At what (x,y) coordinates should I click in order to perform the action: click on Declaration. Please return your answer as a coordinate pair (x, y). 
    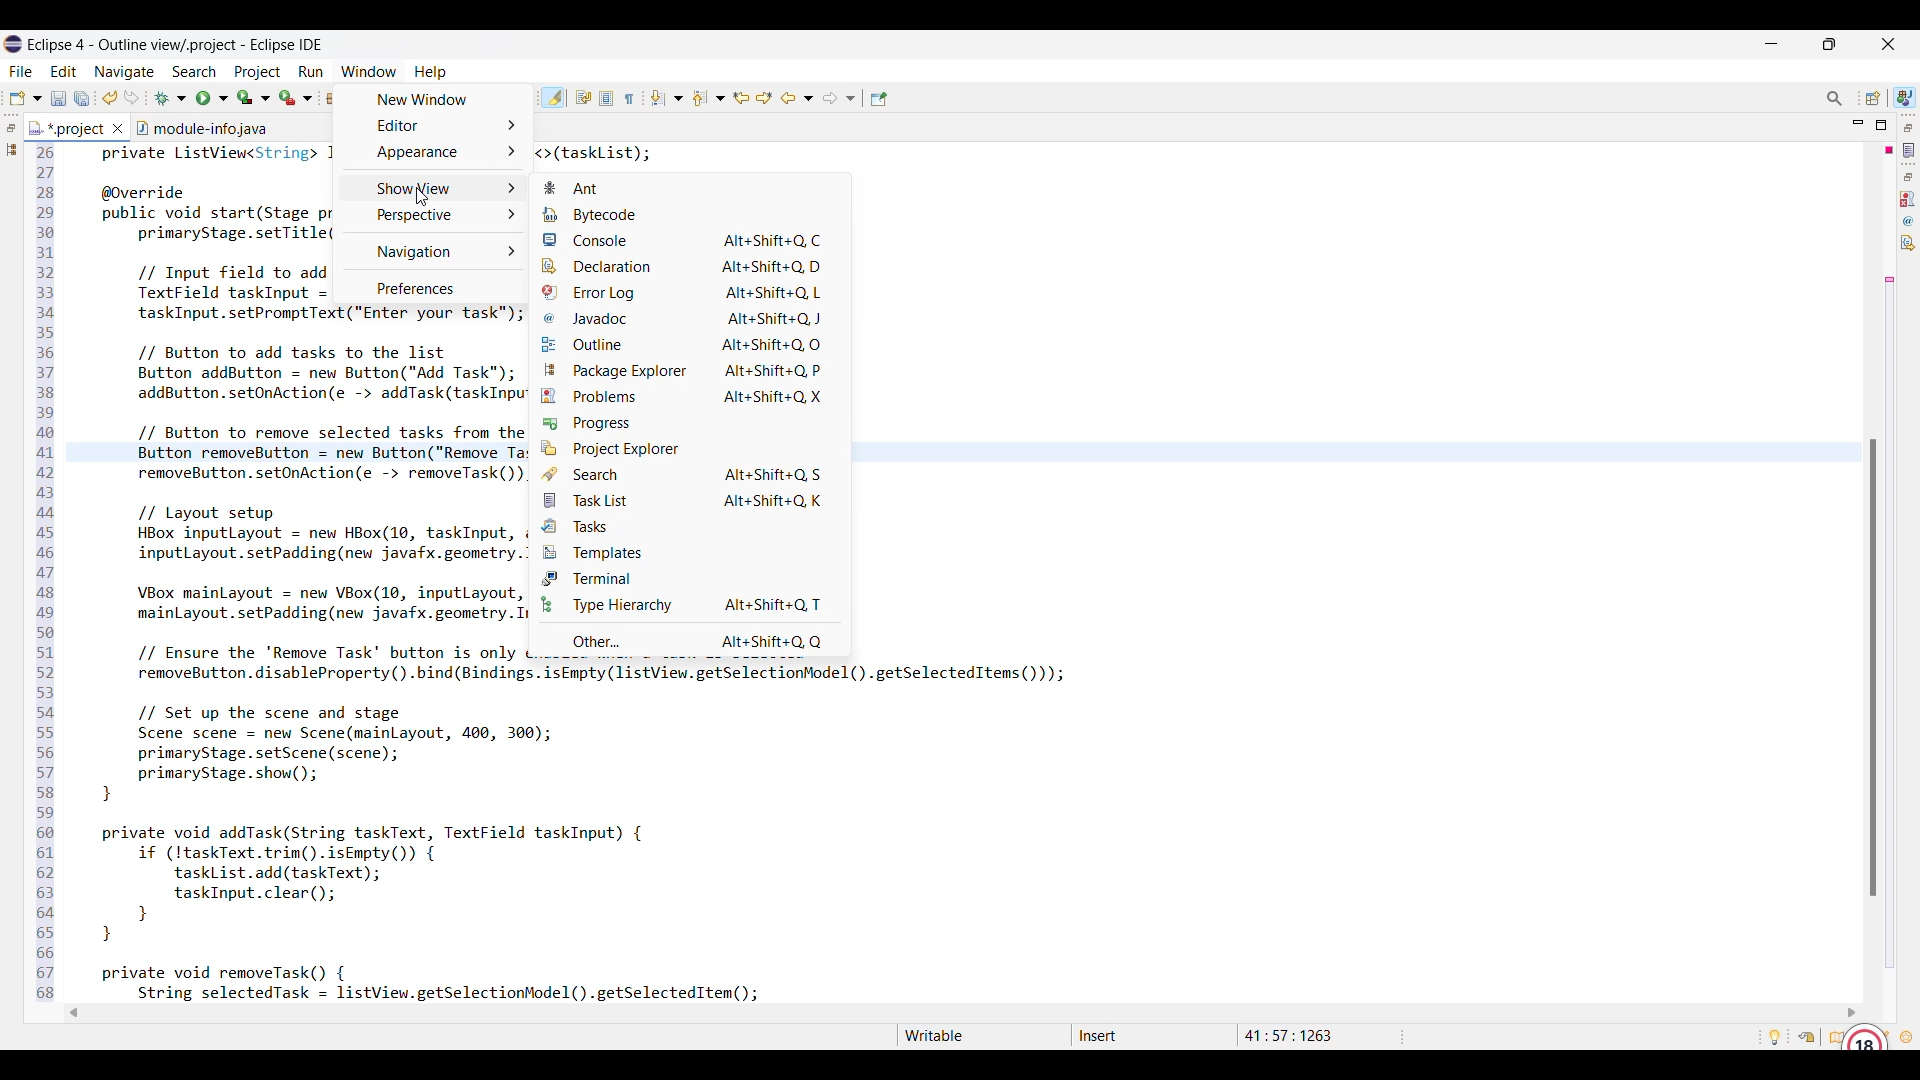
    Looking at the image, I should click on (687, 266).